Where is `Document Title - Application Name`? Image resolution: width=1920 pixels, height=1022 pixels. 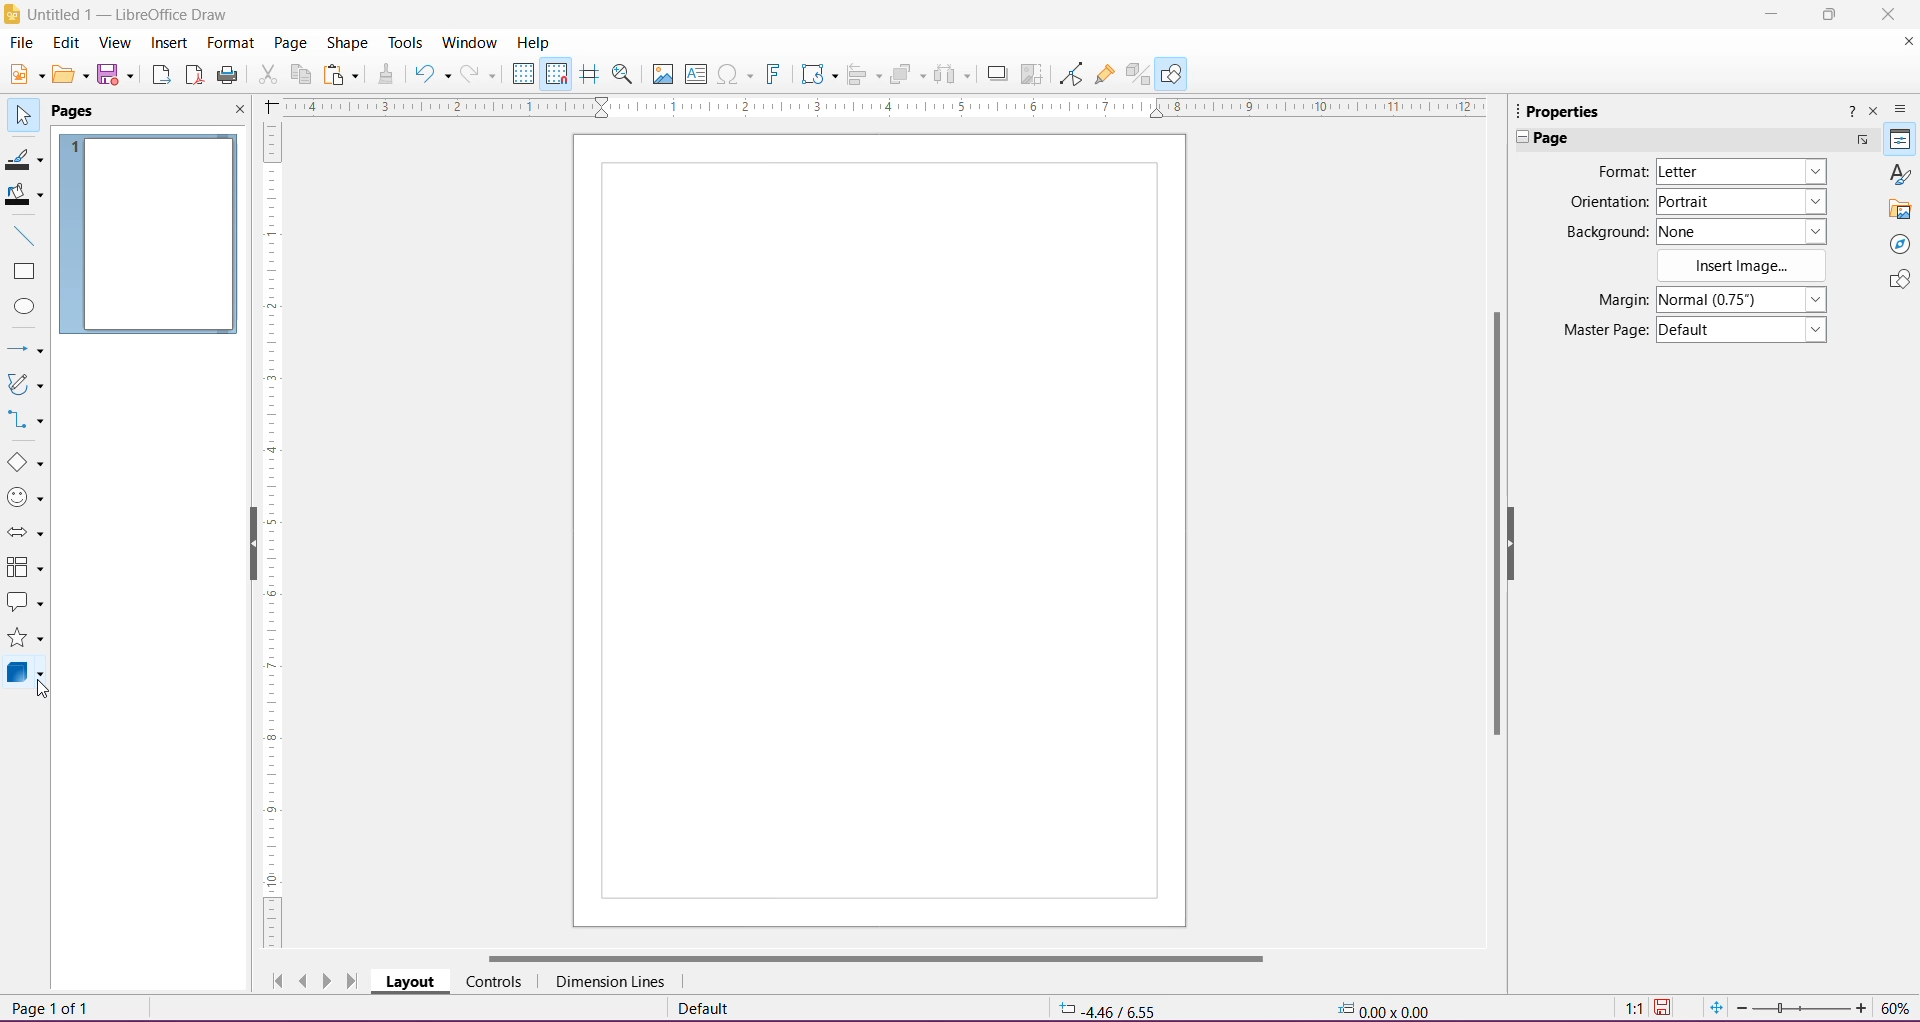 Document Title - Application Name is located at coordinates (119, 14).